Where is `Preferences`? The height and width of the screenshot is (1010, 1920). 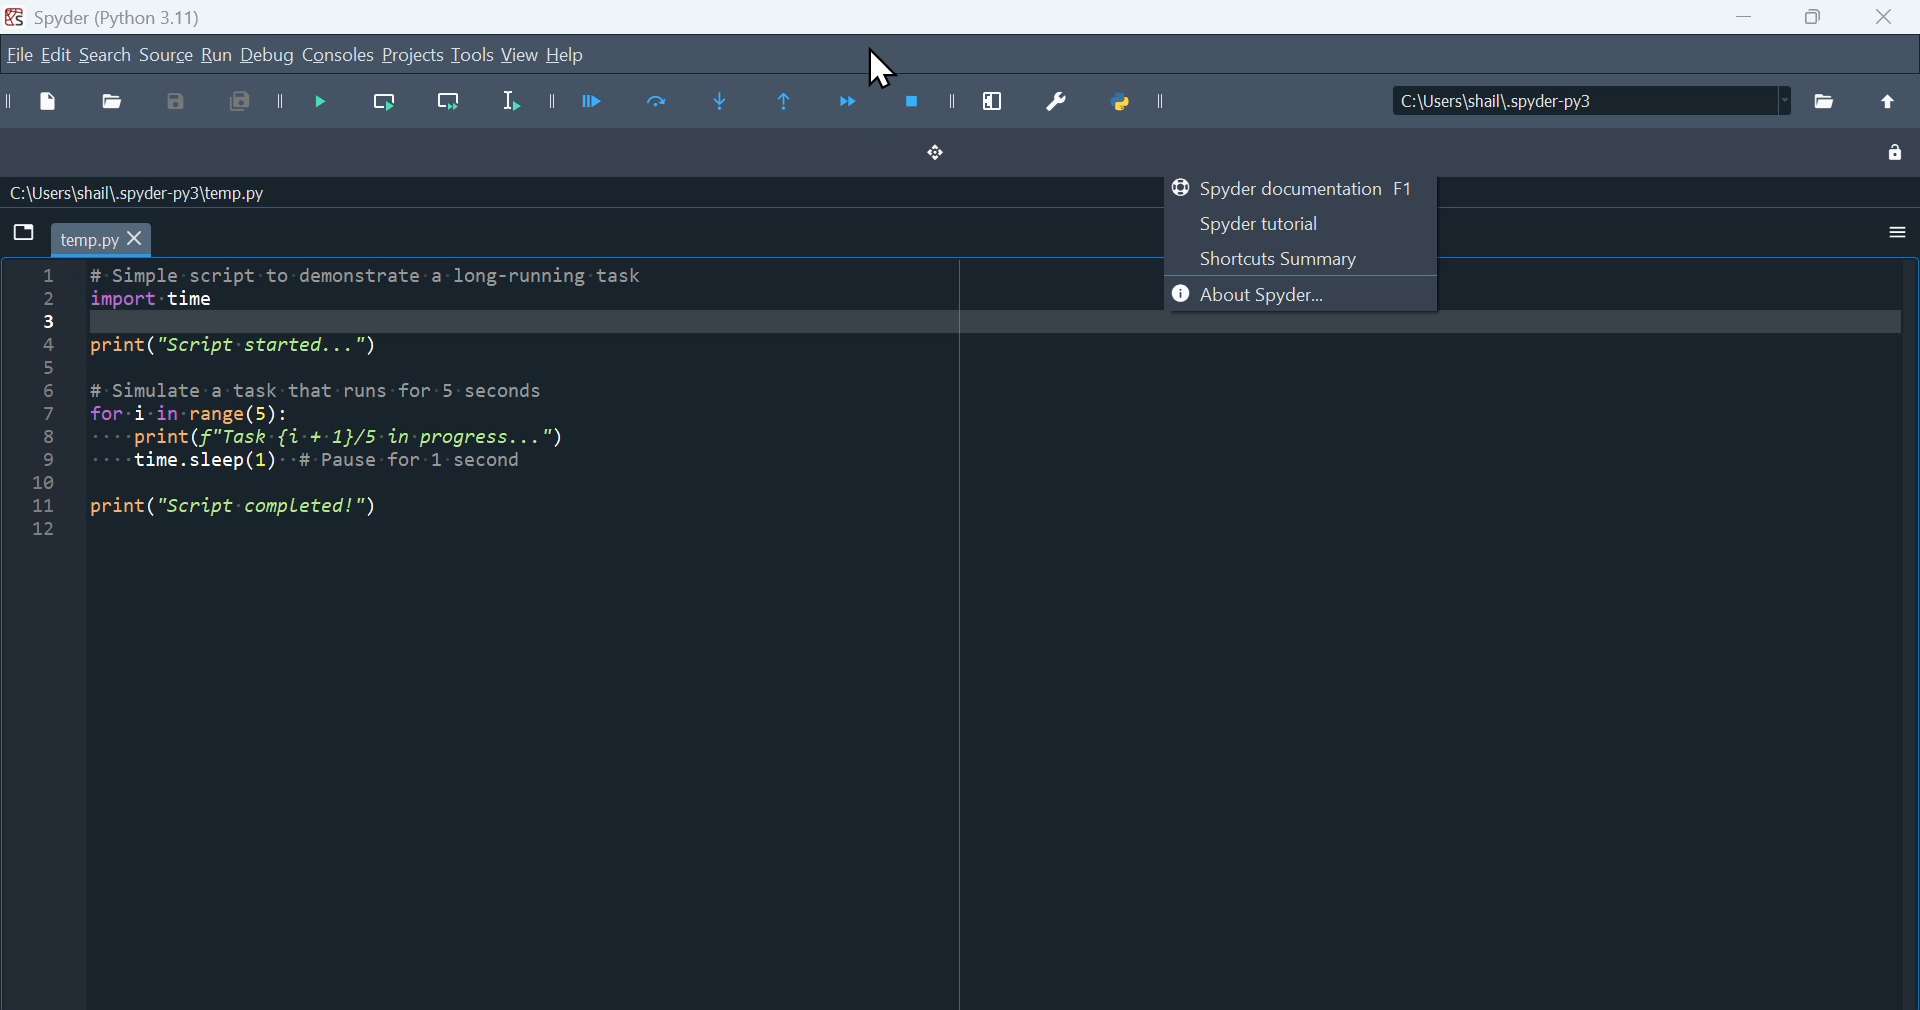 Preferences is located at coordinates (1063, 100).